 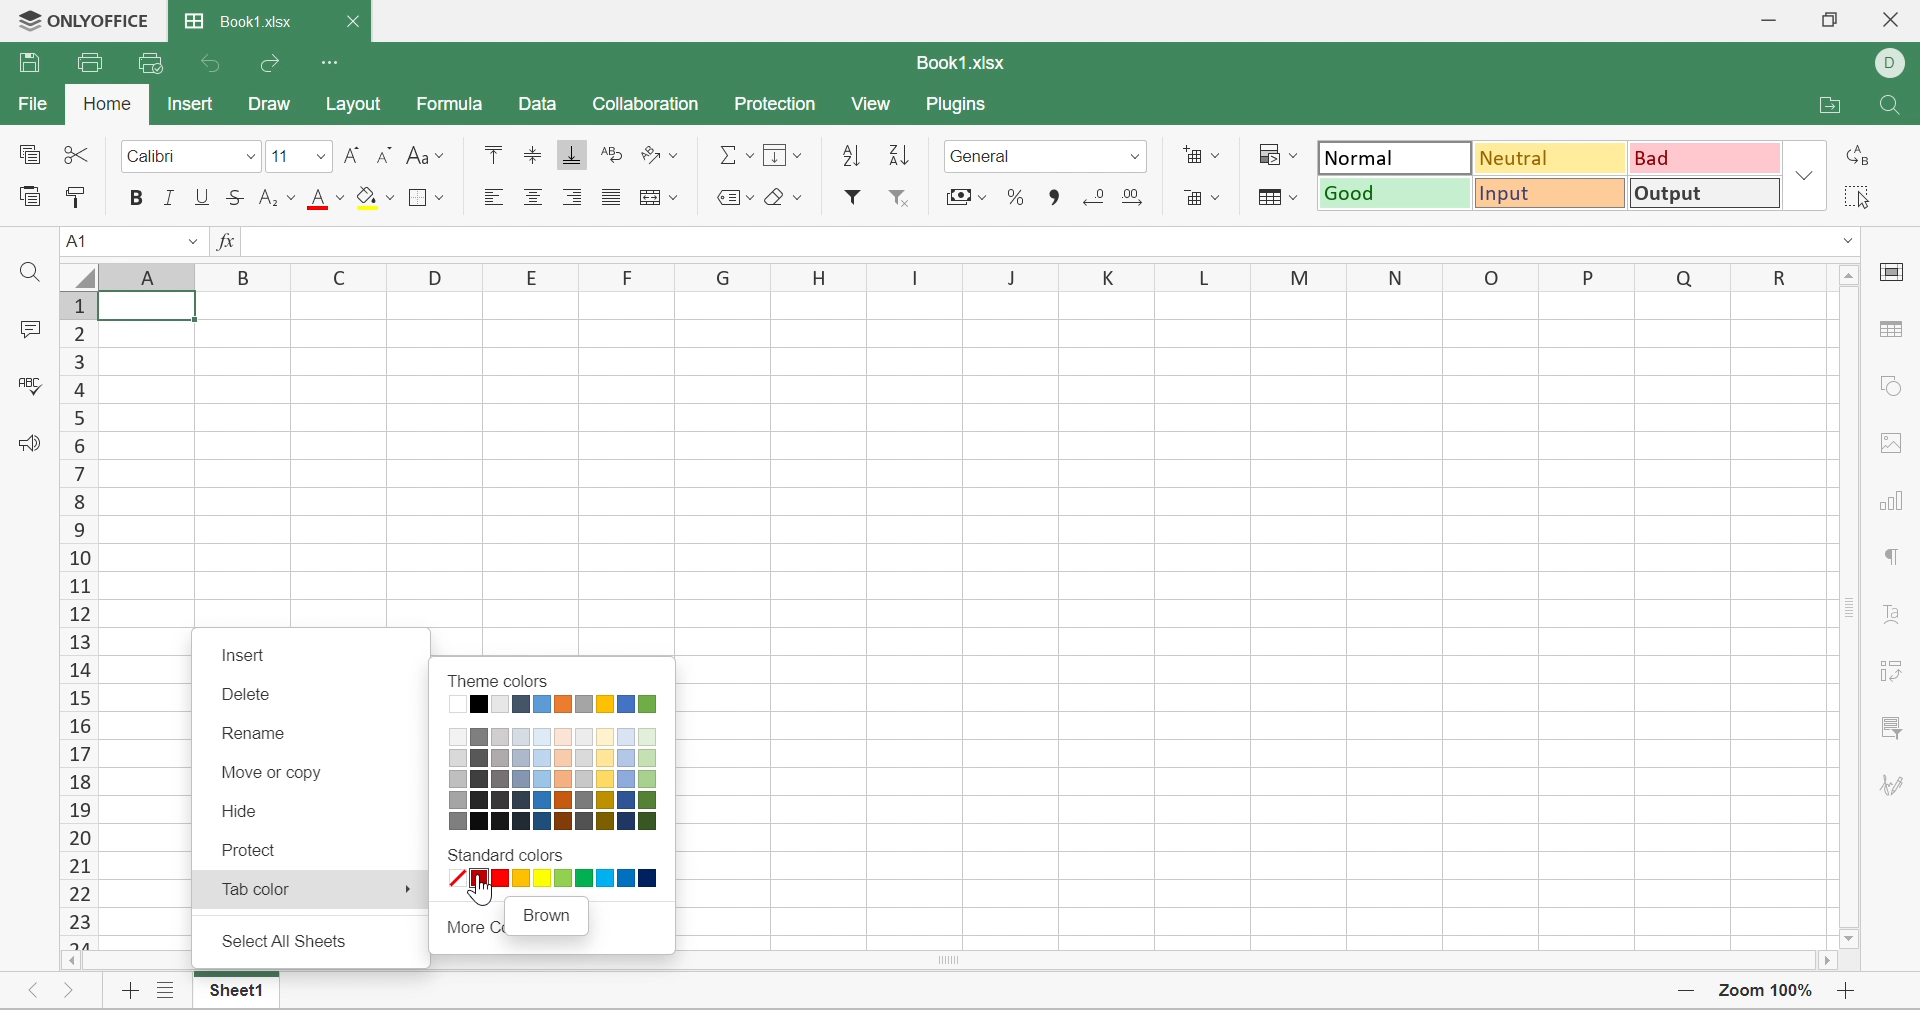 I want to click on Fill color, so click(x=375, y=198).